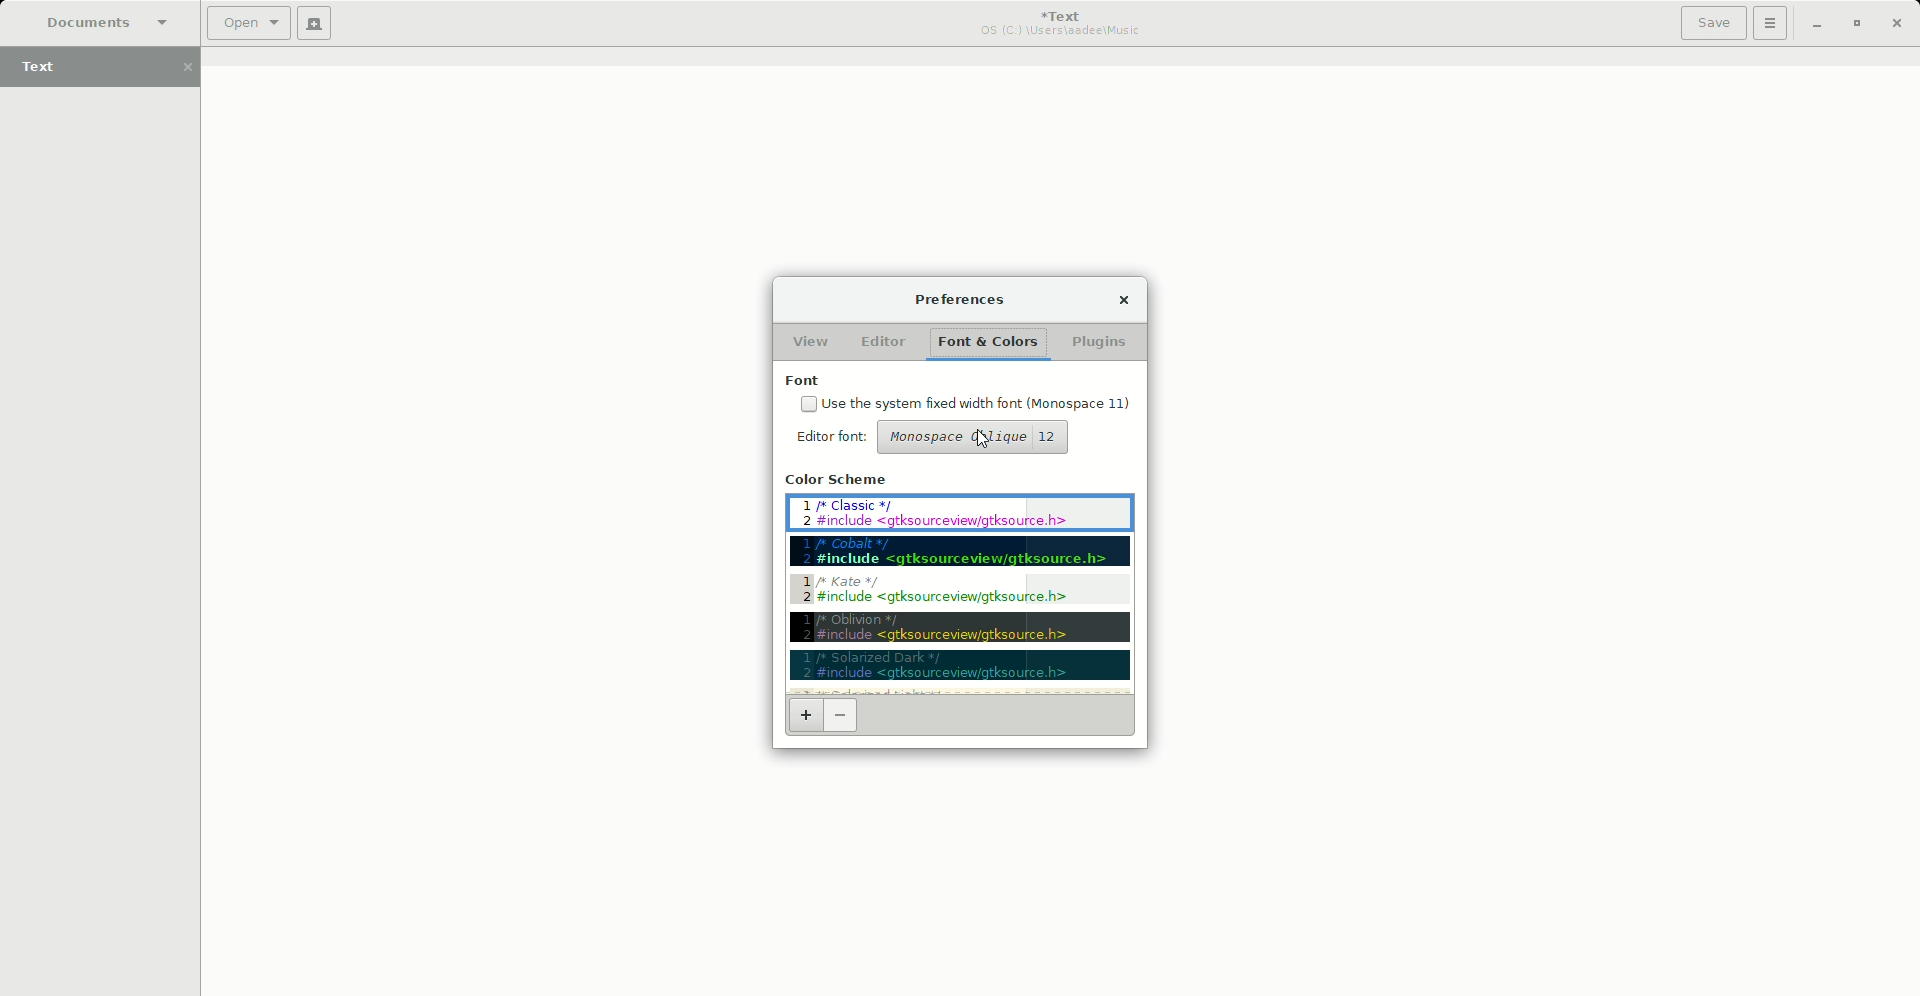 The width and height of the screenshot is (1920, 996). What do you see at coordinates (1816, 23) in the screenshot?
I see `Minimize` at bounding box center [1816, 23].